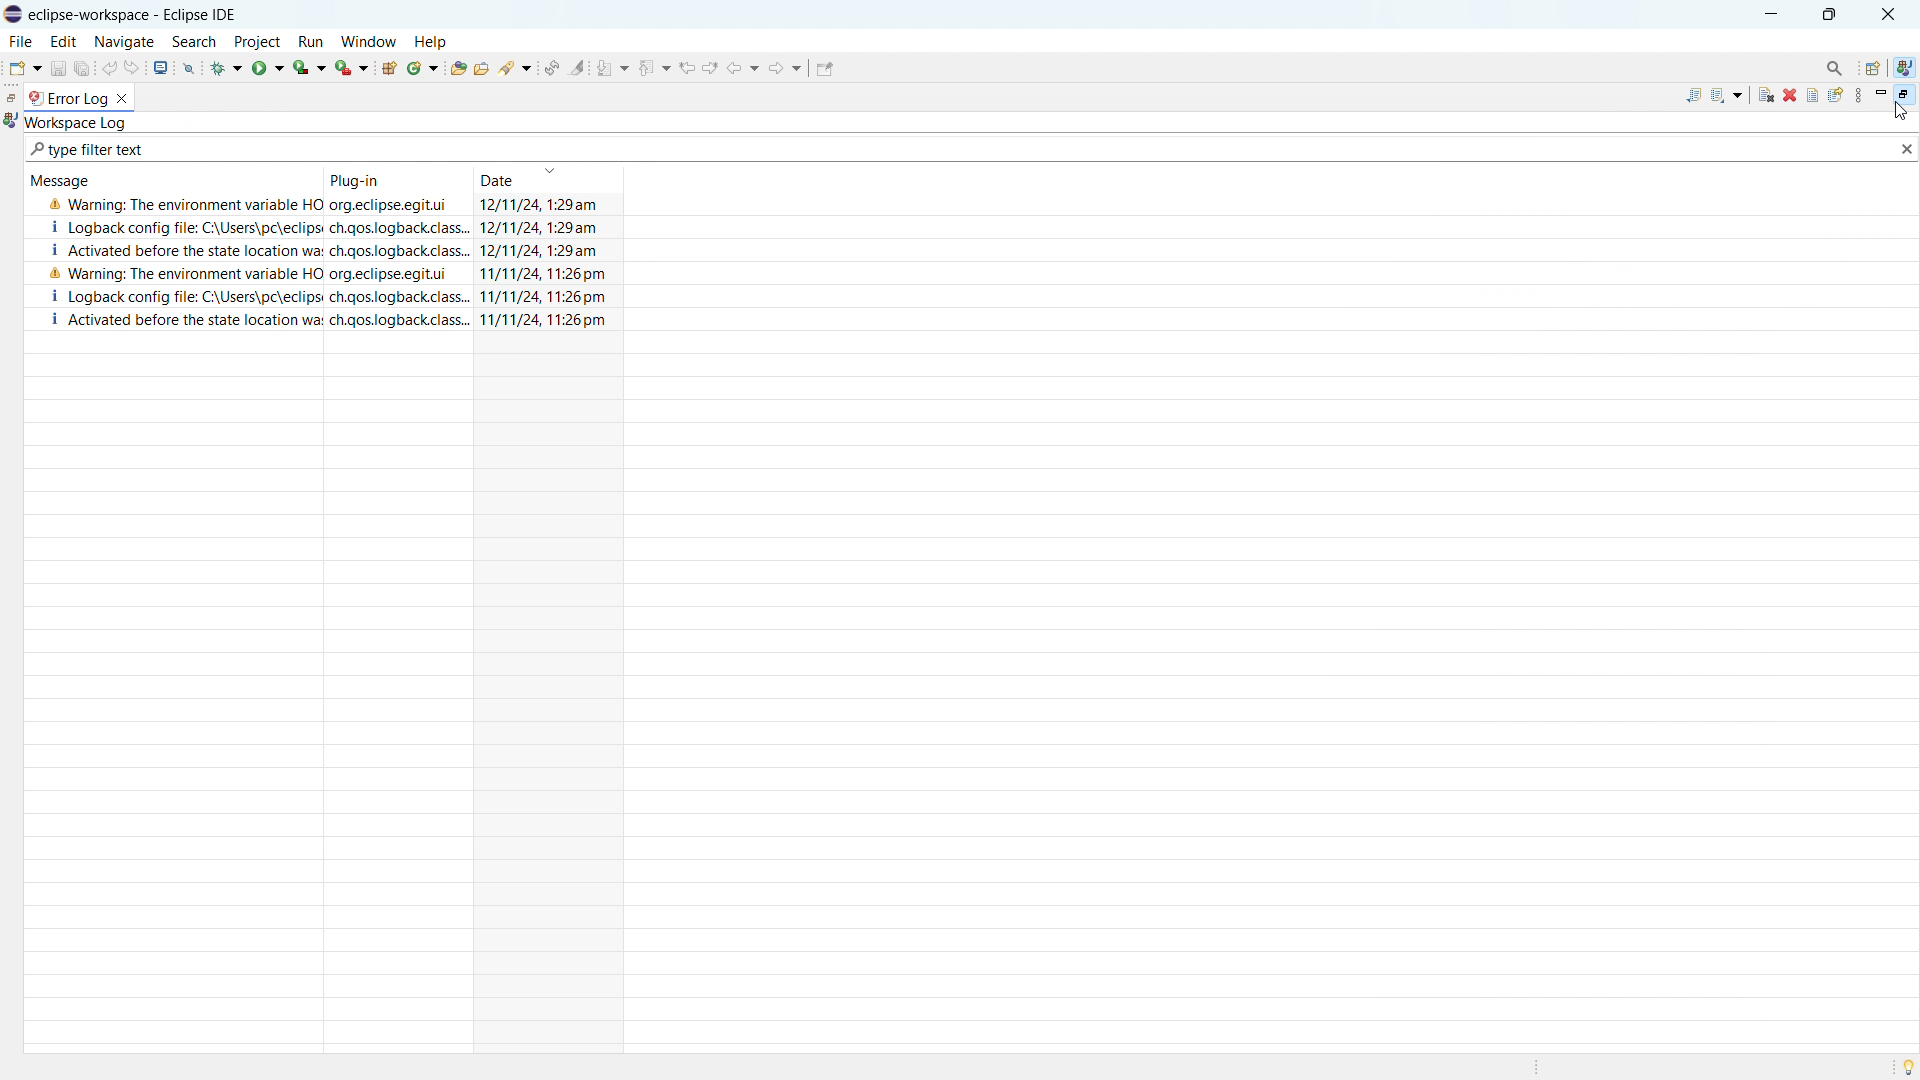  Describe the element at coordinates (687, 67) in the screenshot. I see `previous edit location` at that location.